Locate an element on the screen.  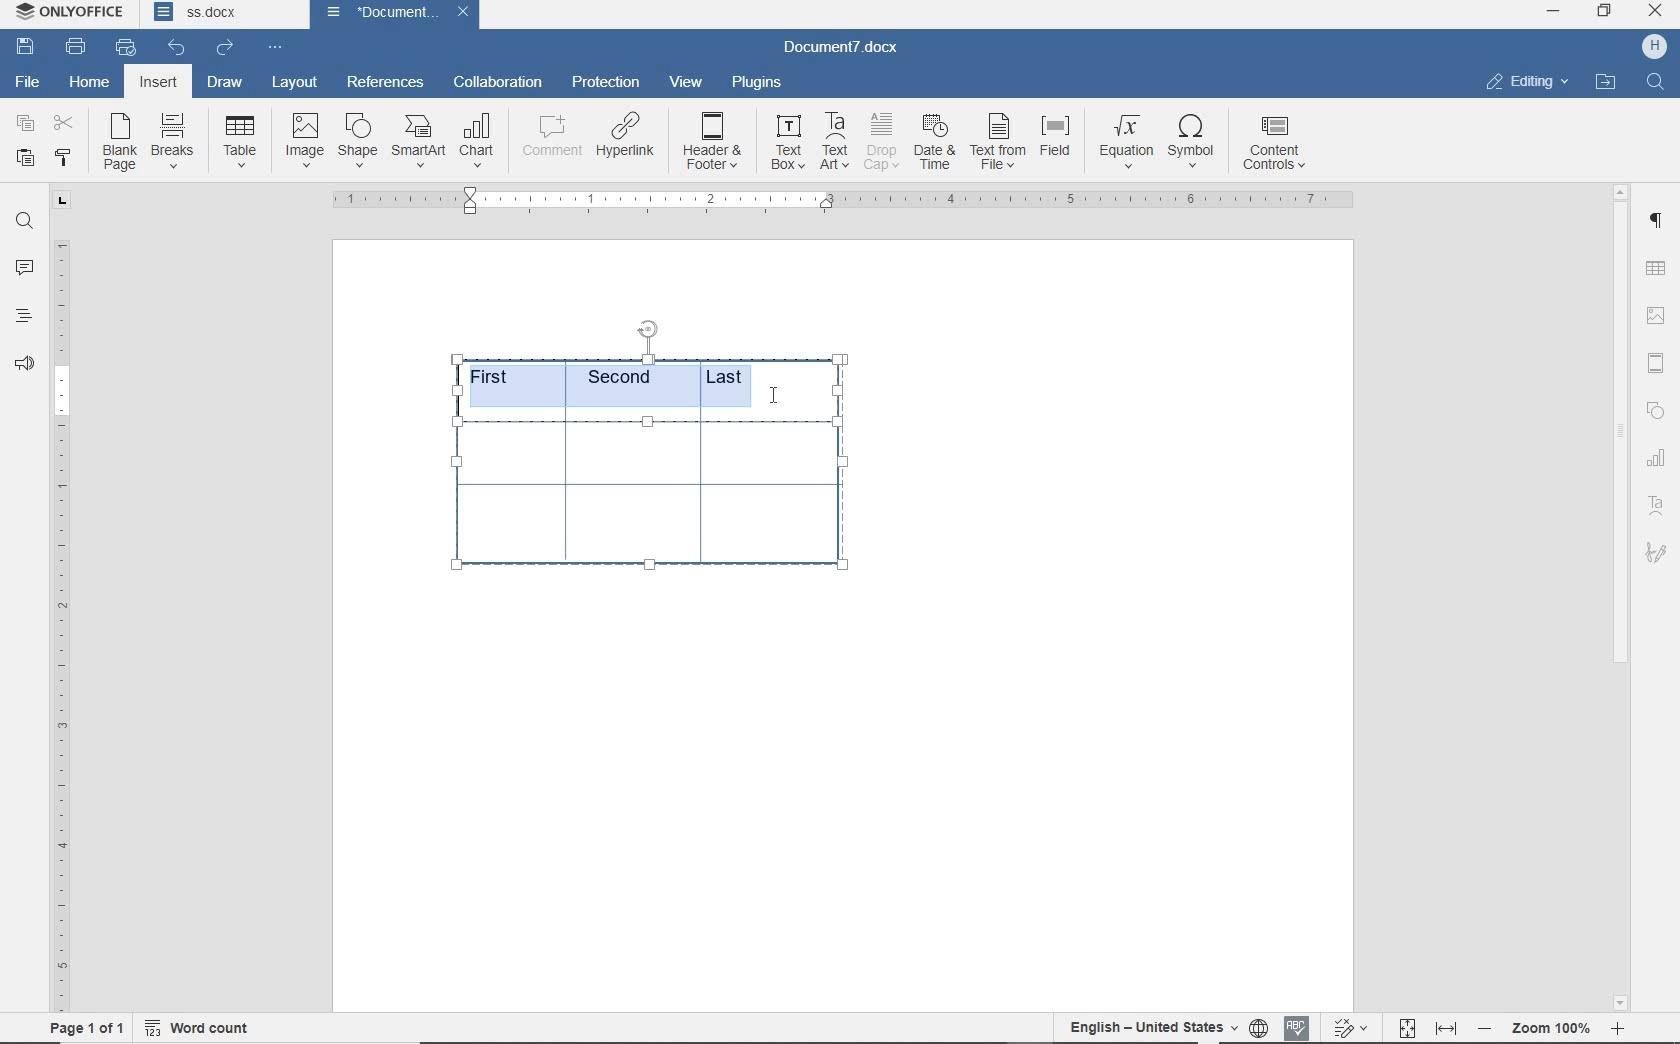
chart is located at coordinates (480, 142).